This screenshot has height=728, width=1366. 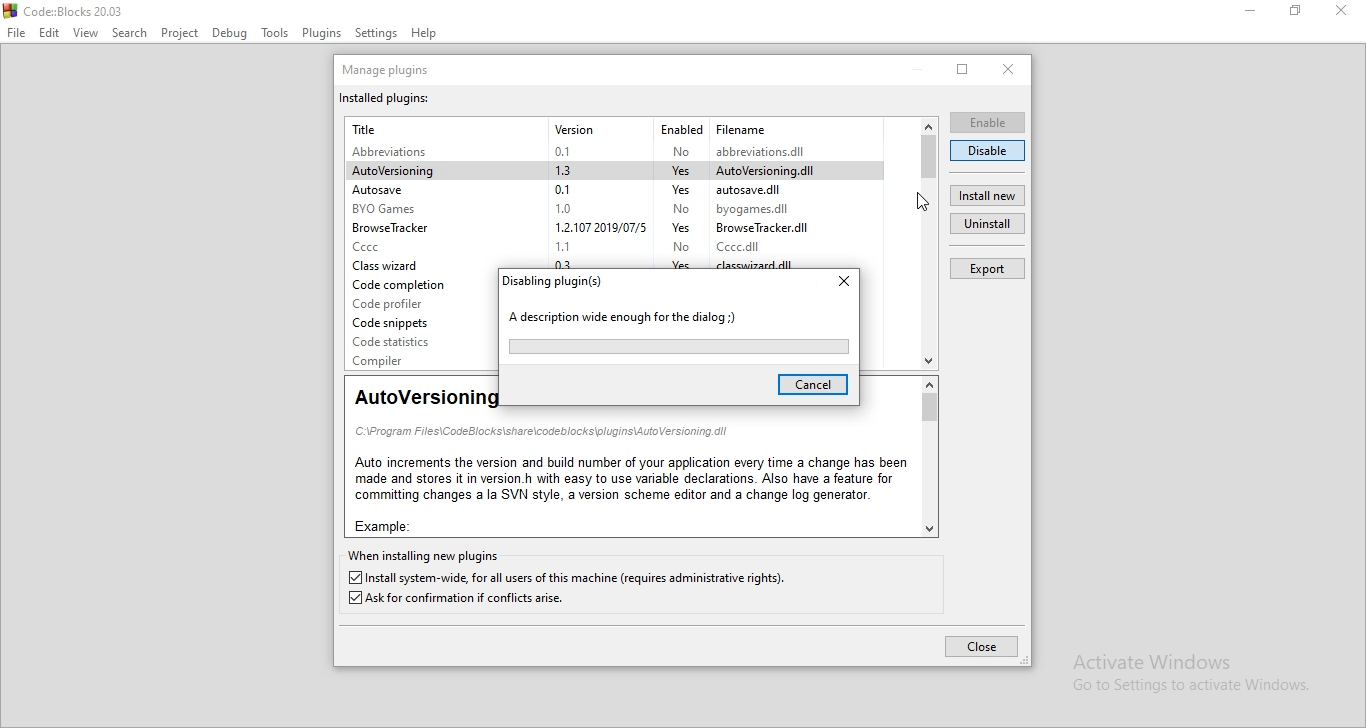 What do you see at coordinates (1182, 659) in the screenshot?
I see `Activate Windows` at bounding box center [1182, 659].